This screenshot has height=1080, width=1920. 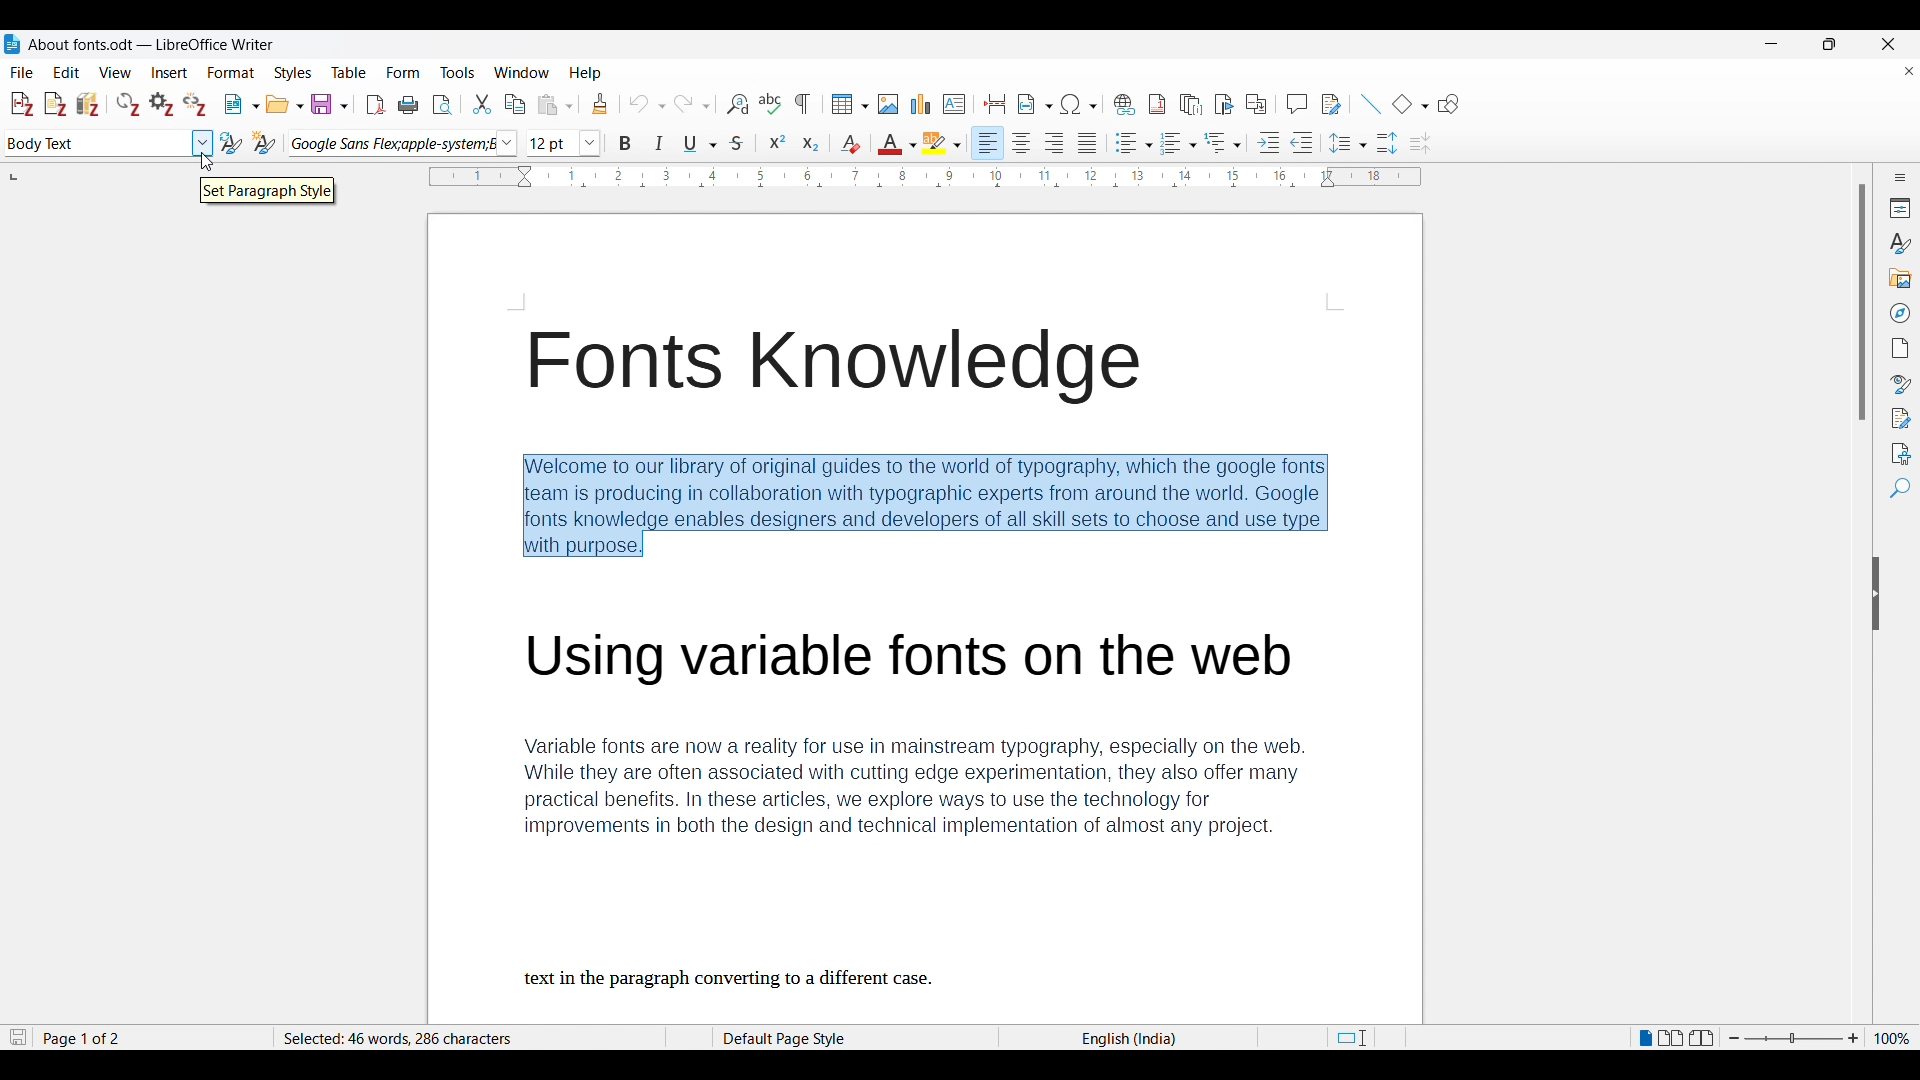 I want to click on Font options, so click(x=404, y=142).